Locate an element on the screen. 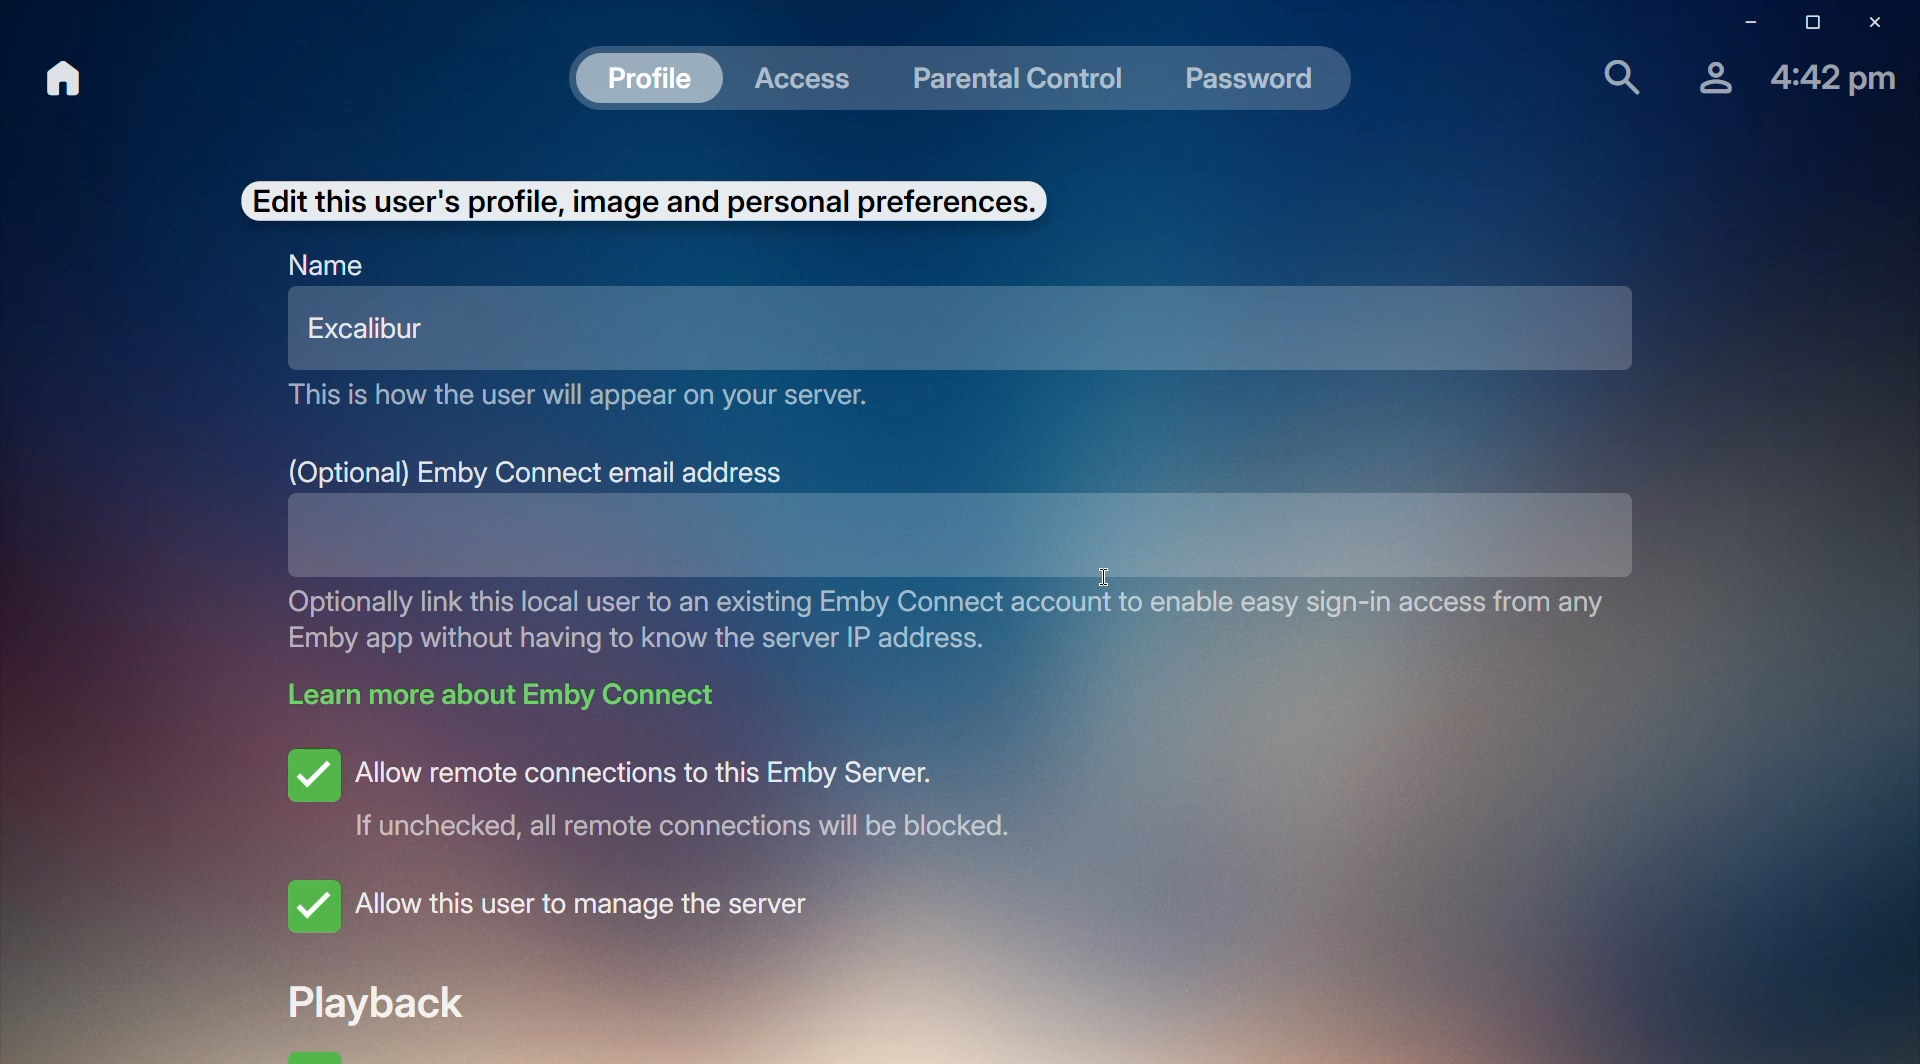 Image resolution: width=1920 pixels, height=1064 pixels. Excalibur is located at coordinates (369, 330).